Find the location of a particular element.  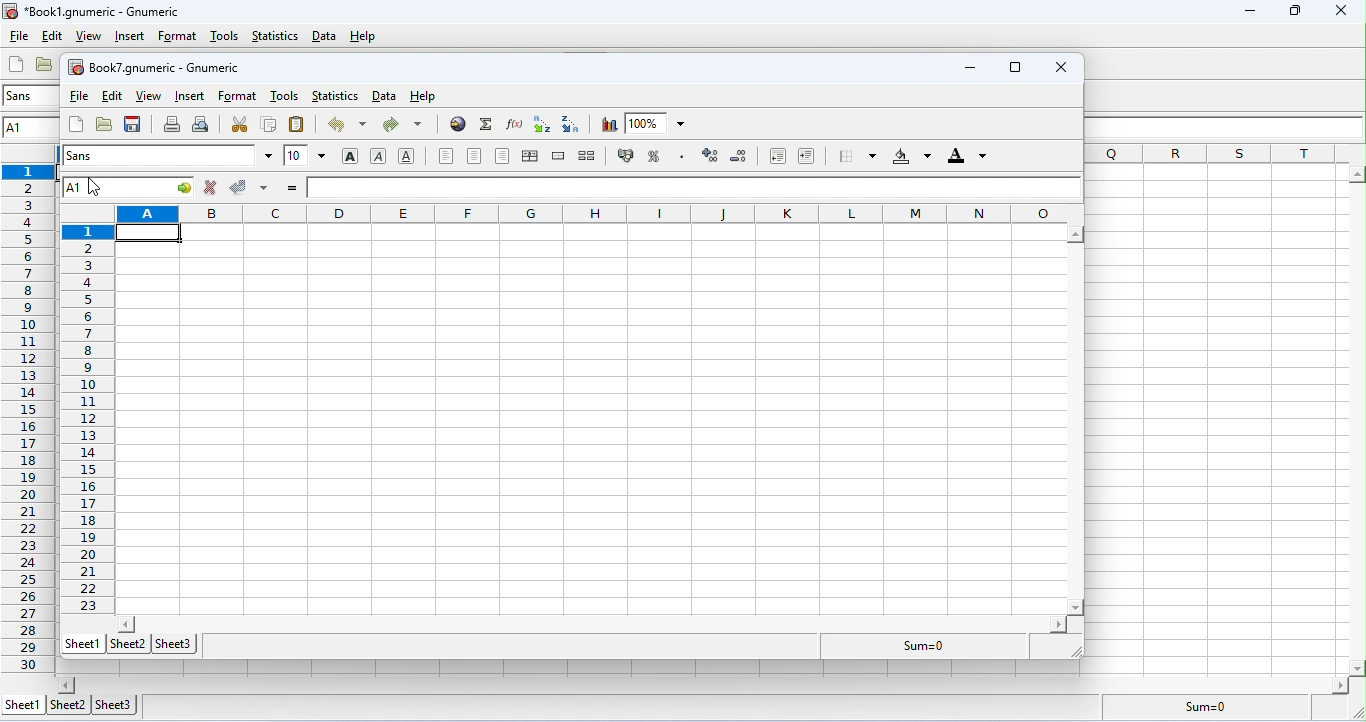

minimize is located at coordinates (969, 67).